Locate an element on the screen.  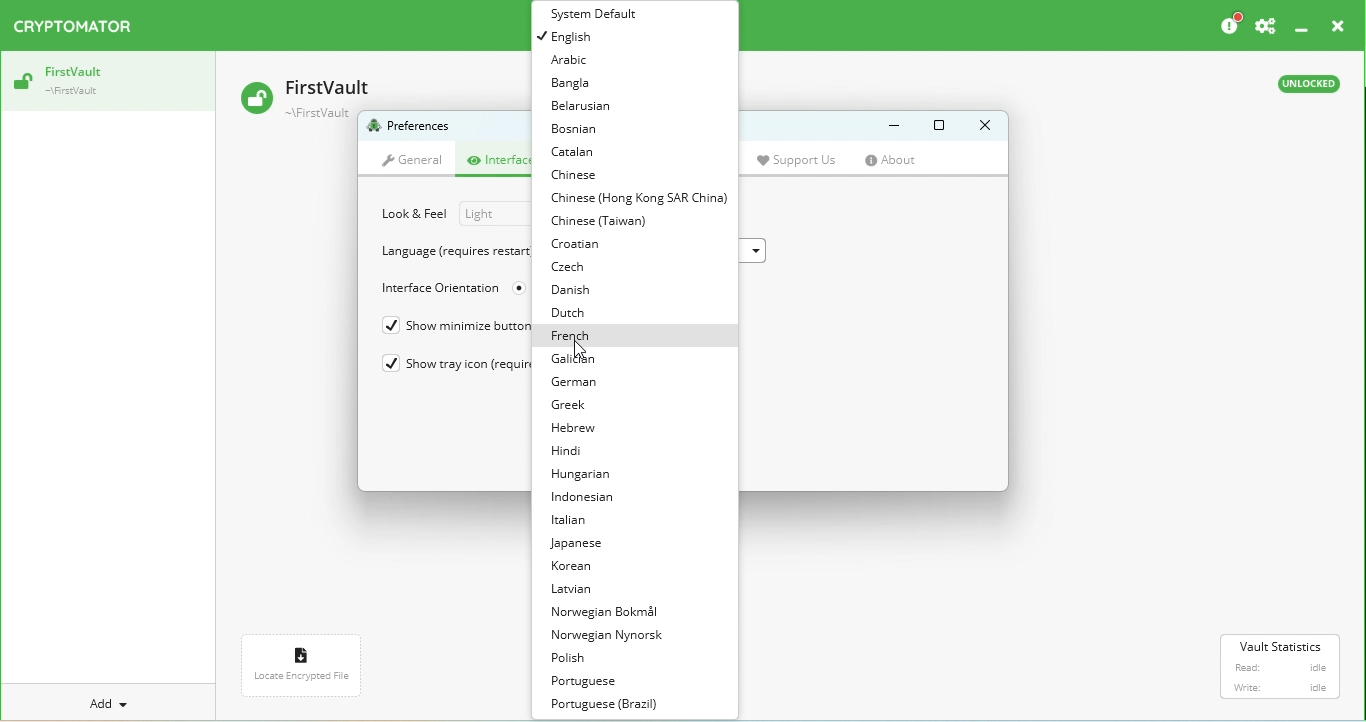
Language is located at coordinates (455, 252).